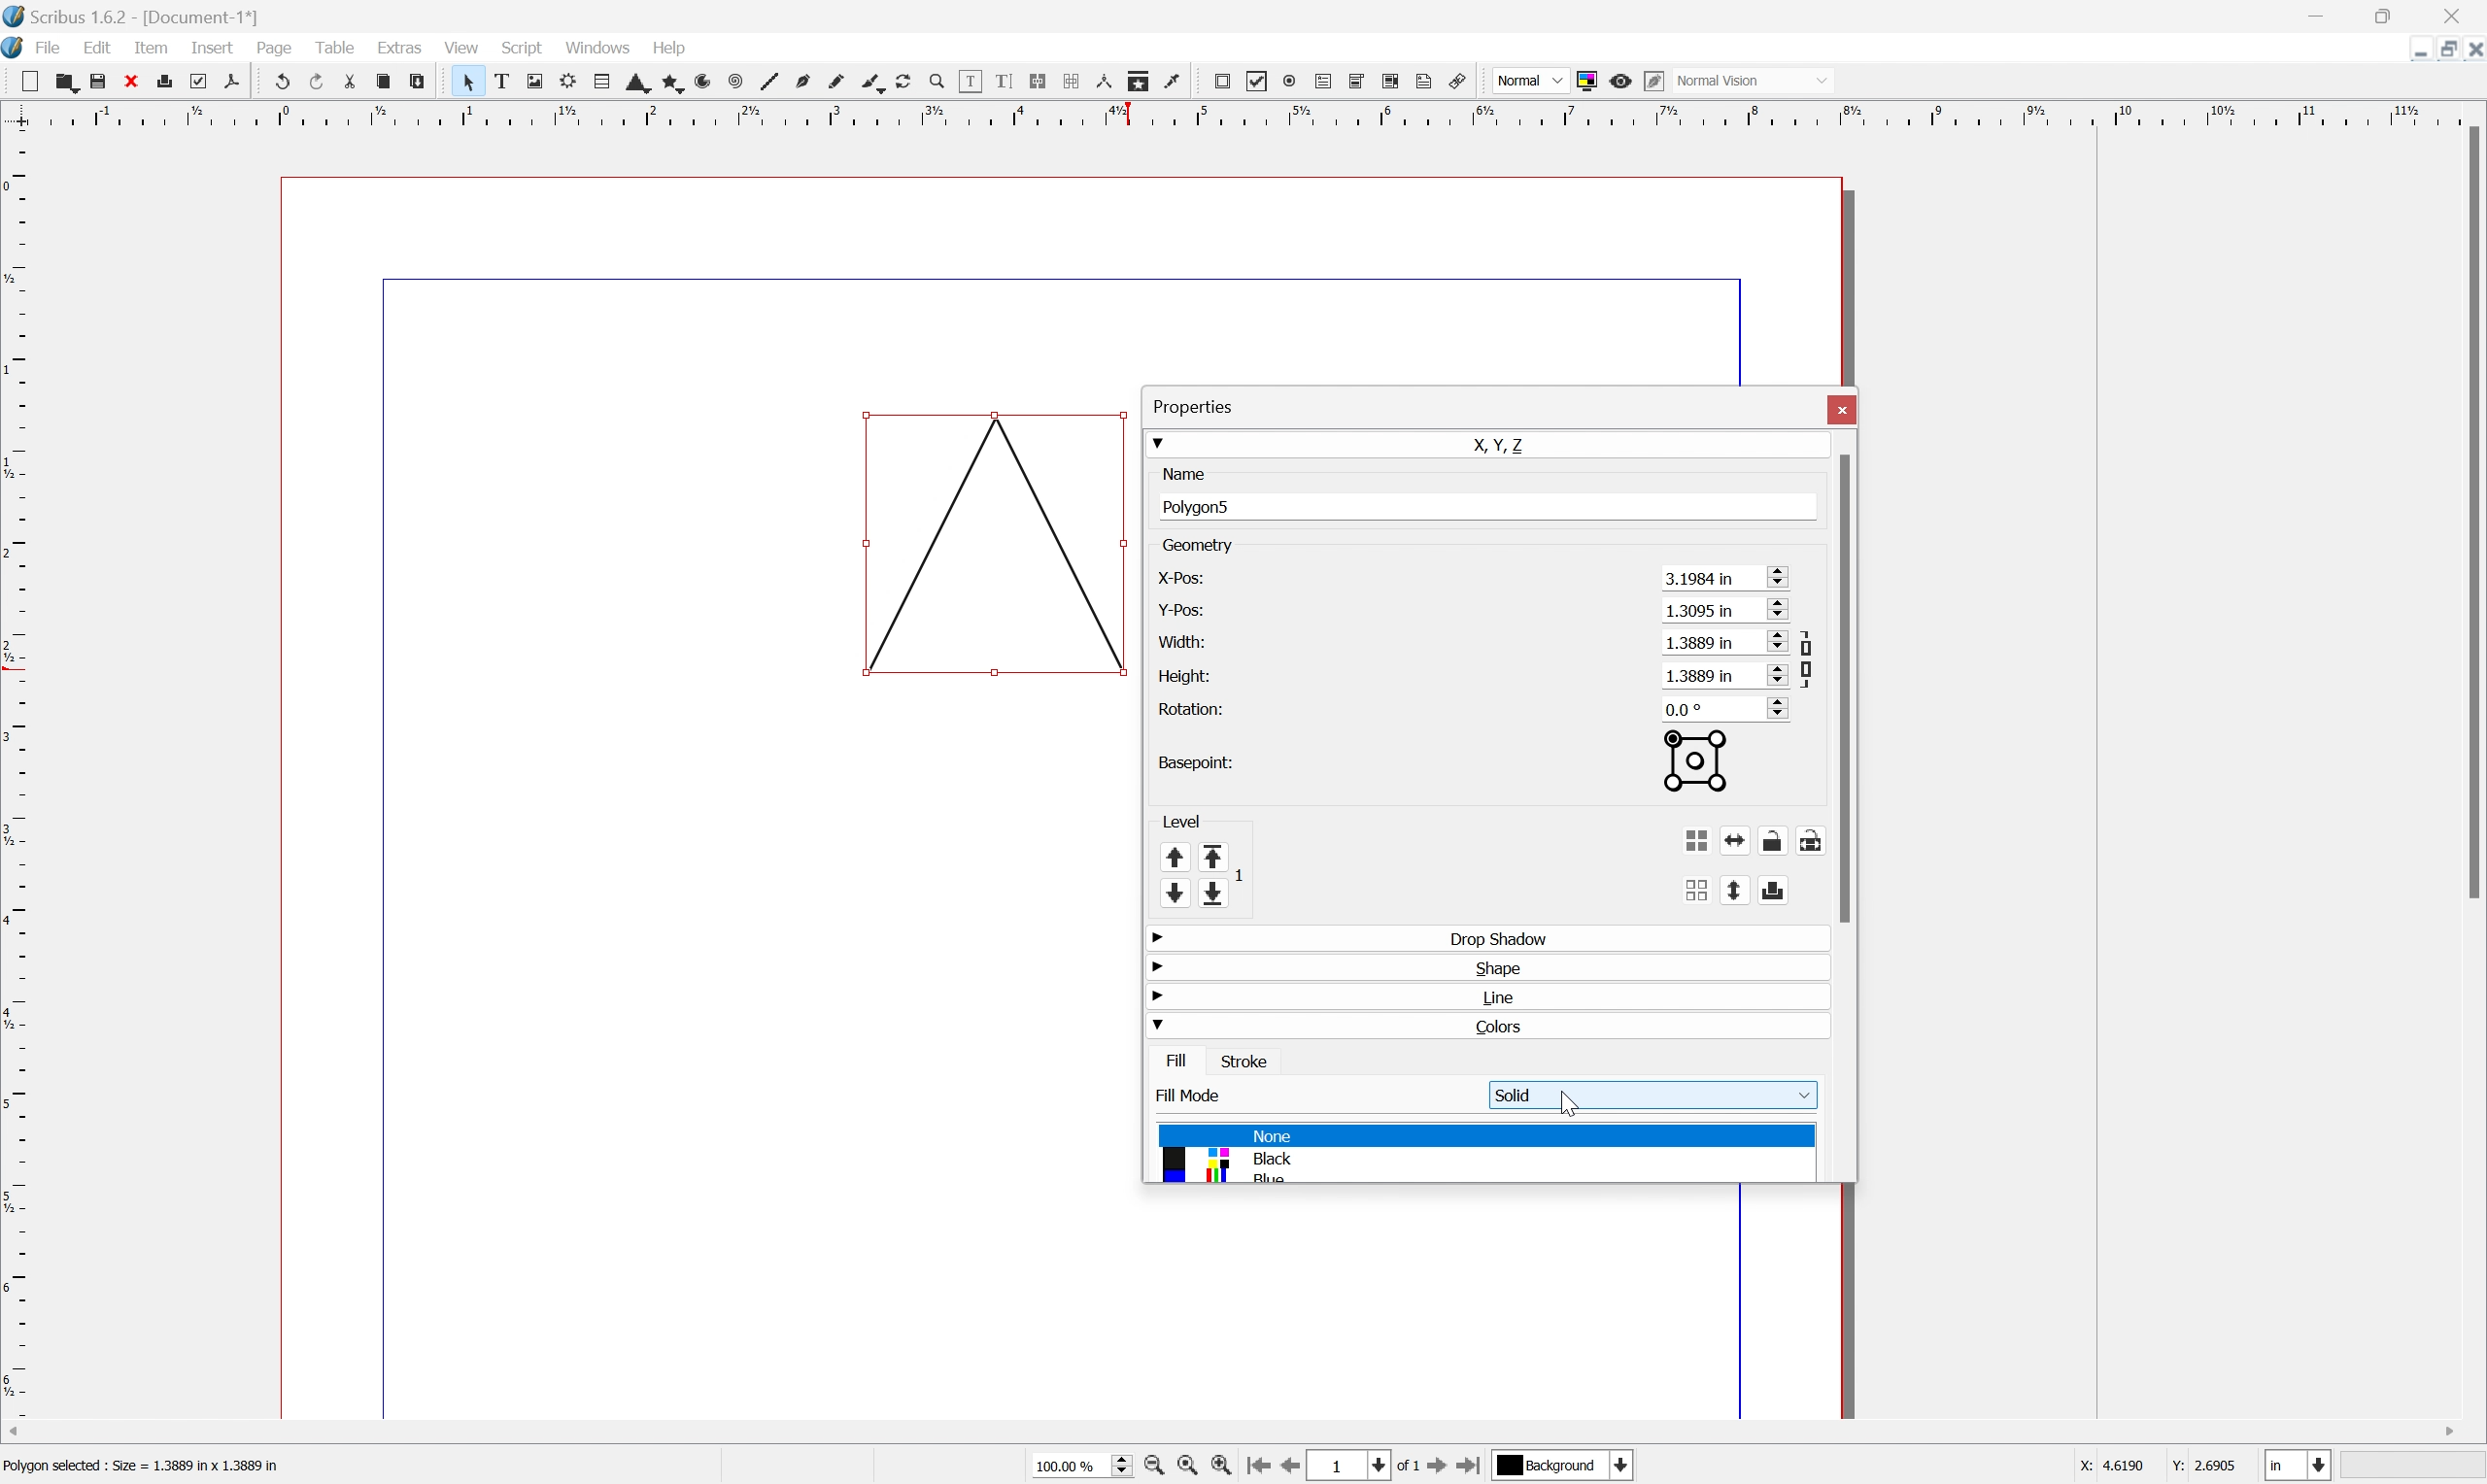  I want to click on Arc, so click(698, 81).